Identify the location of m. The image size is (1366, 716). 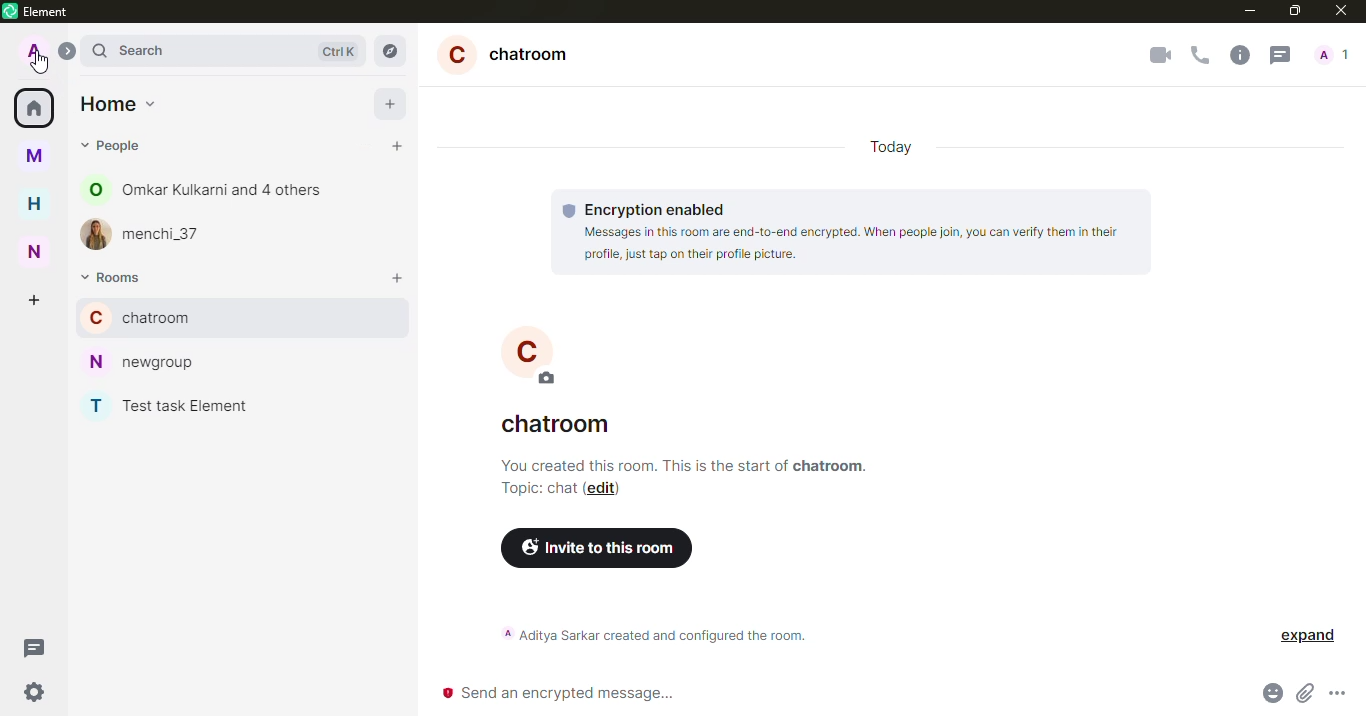
(118, 143).